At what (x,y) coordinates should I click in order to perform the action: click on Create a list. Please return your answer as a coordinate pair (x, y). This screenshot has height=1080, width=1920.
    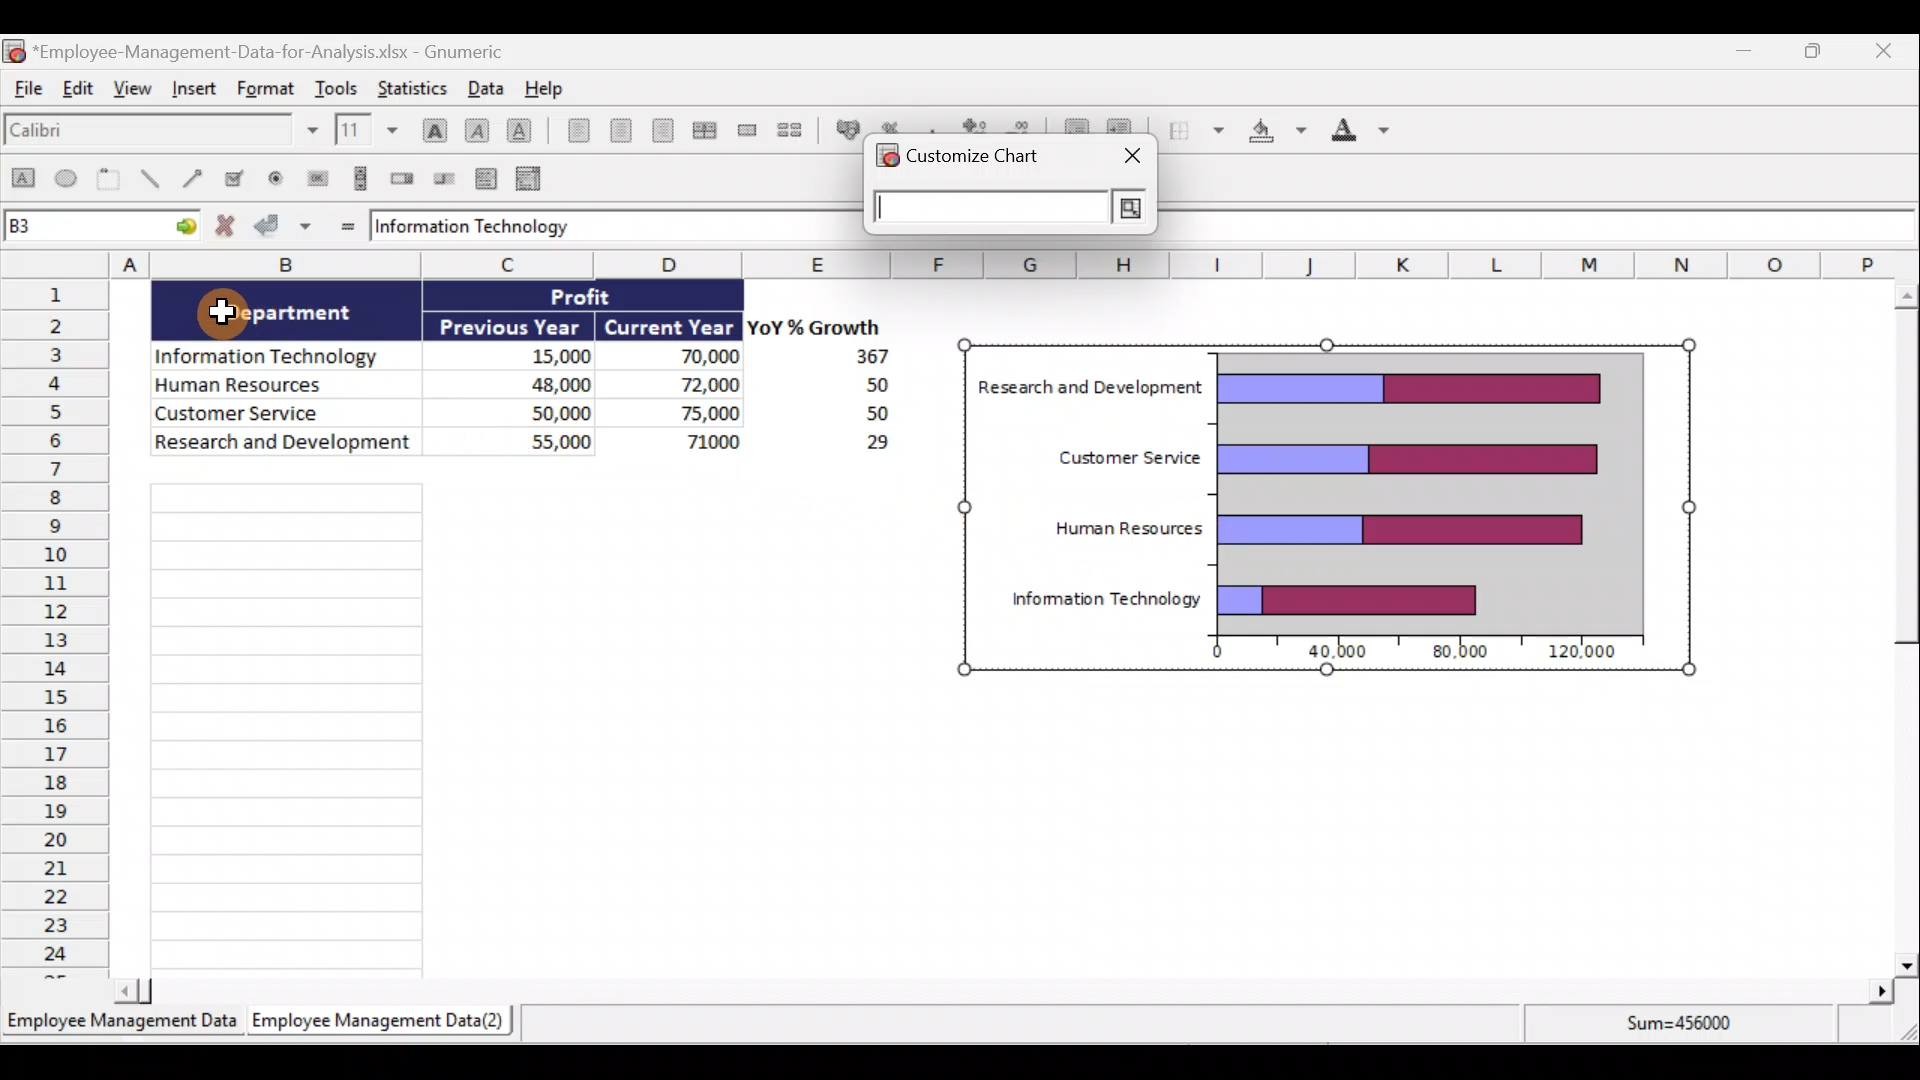
    Looking at the image, I should click on (484, 181).